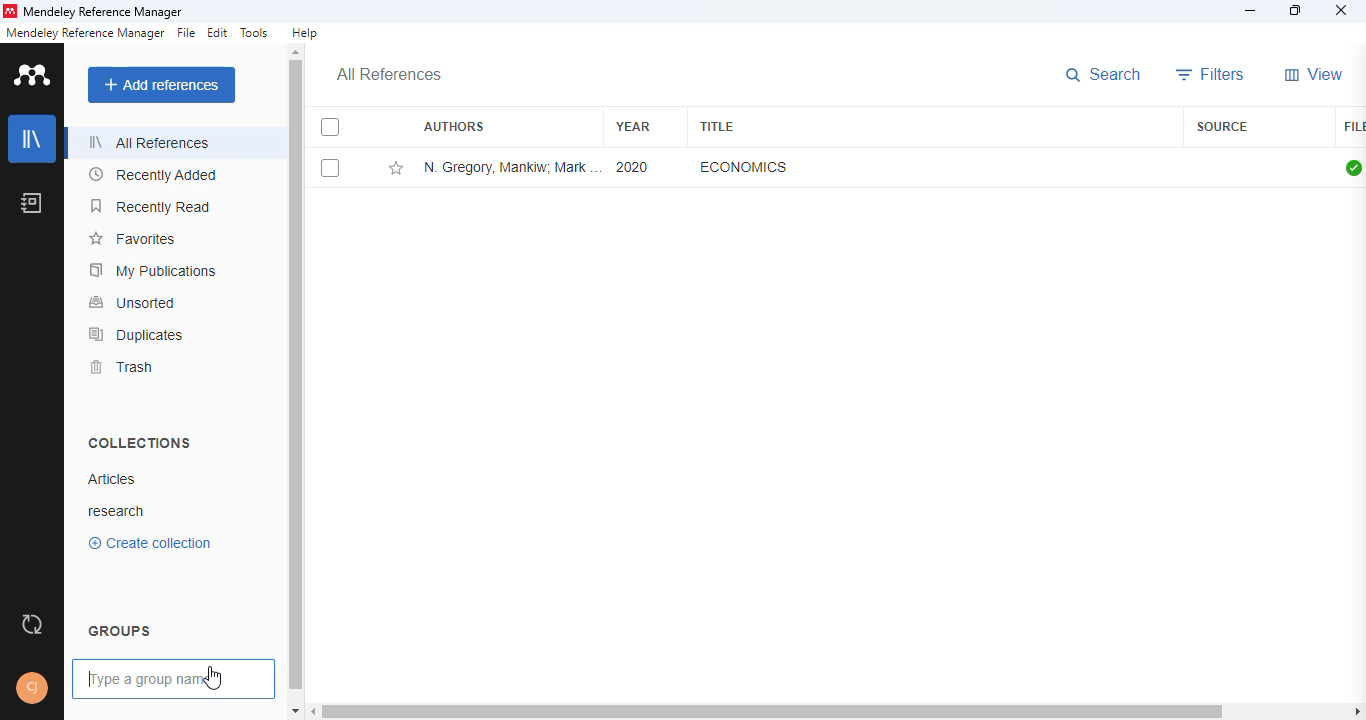 The image size is (1366, 720). I want to click on year, so click(633, 126).